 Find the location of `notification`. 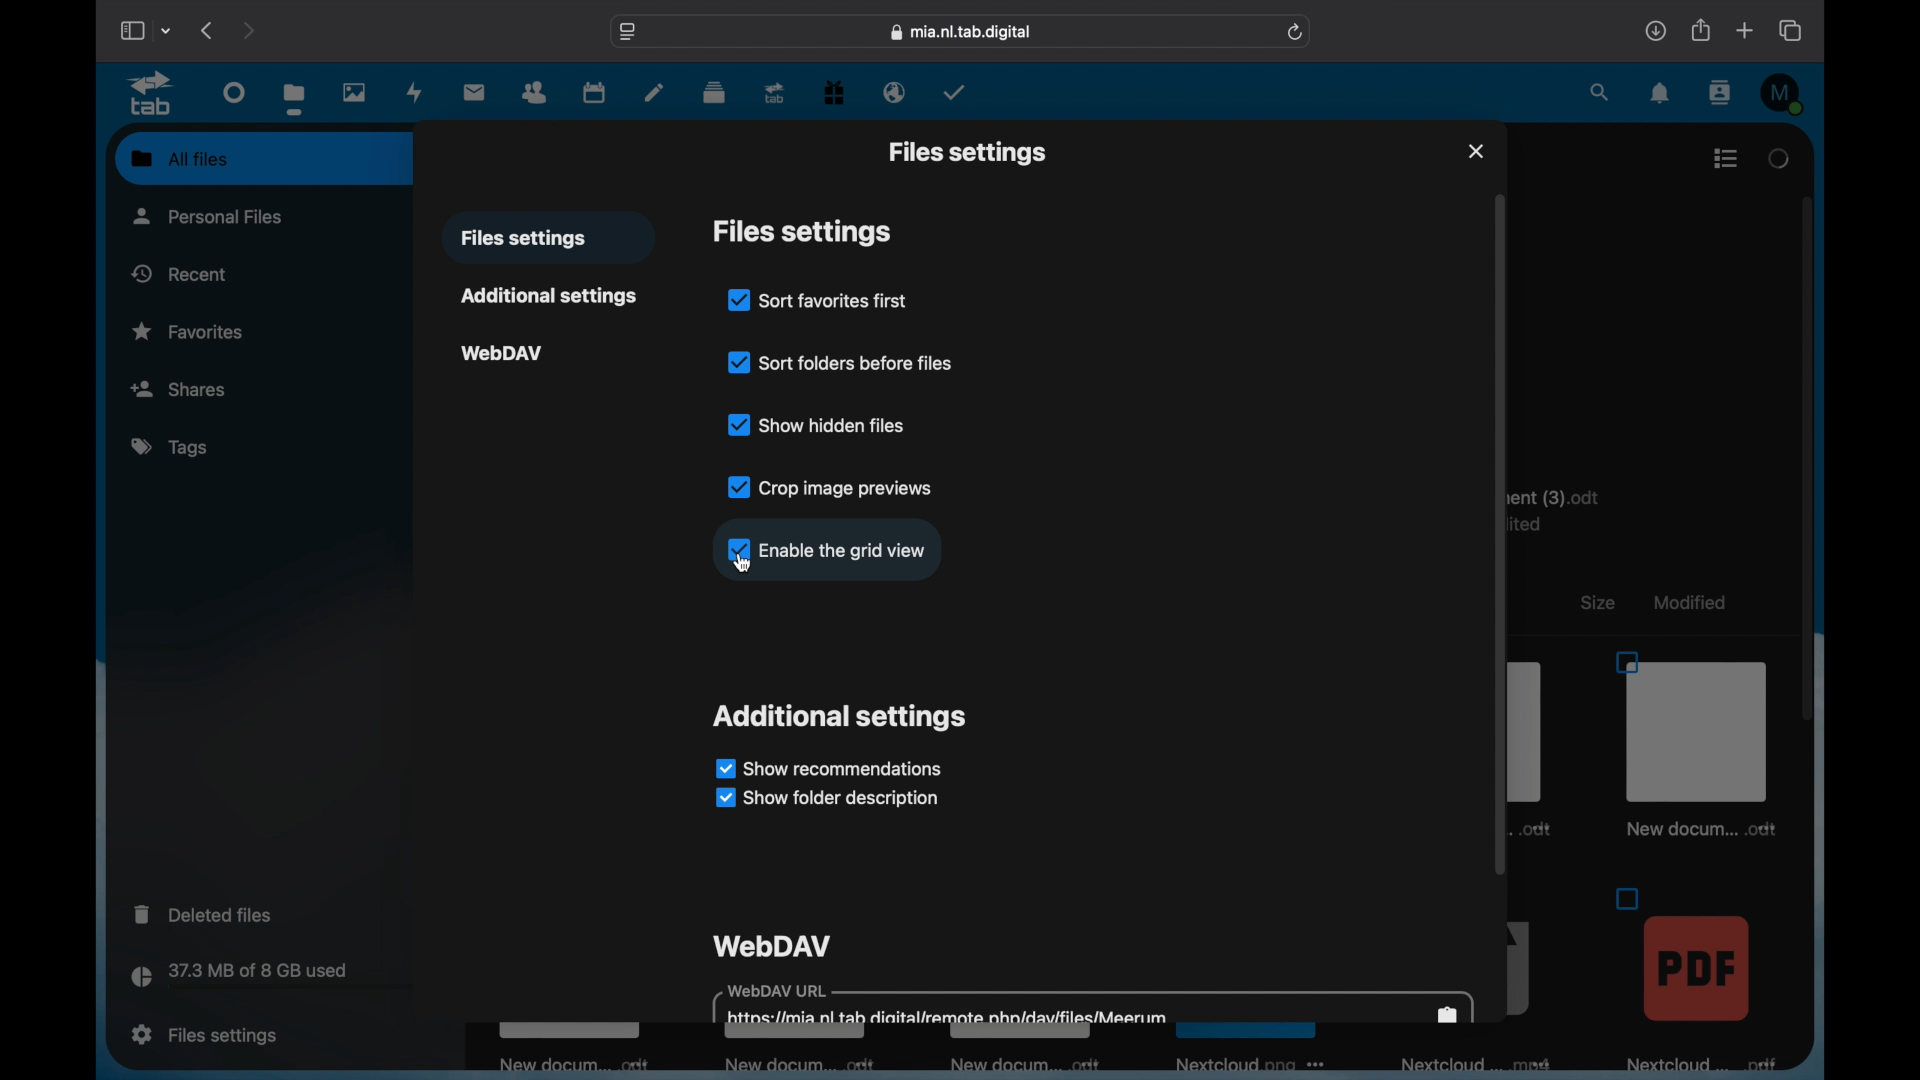

notification is located at coordinates (1661, 93).